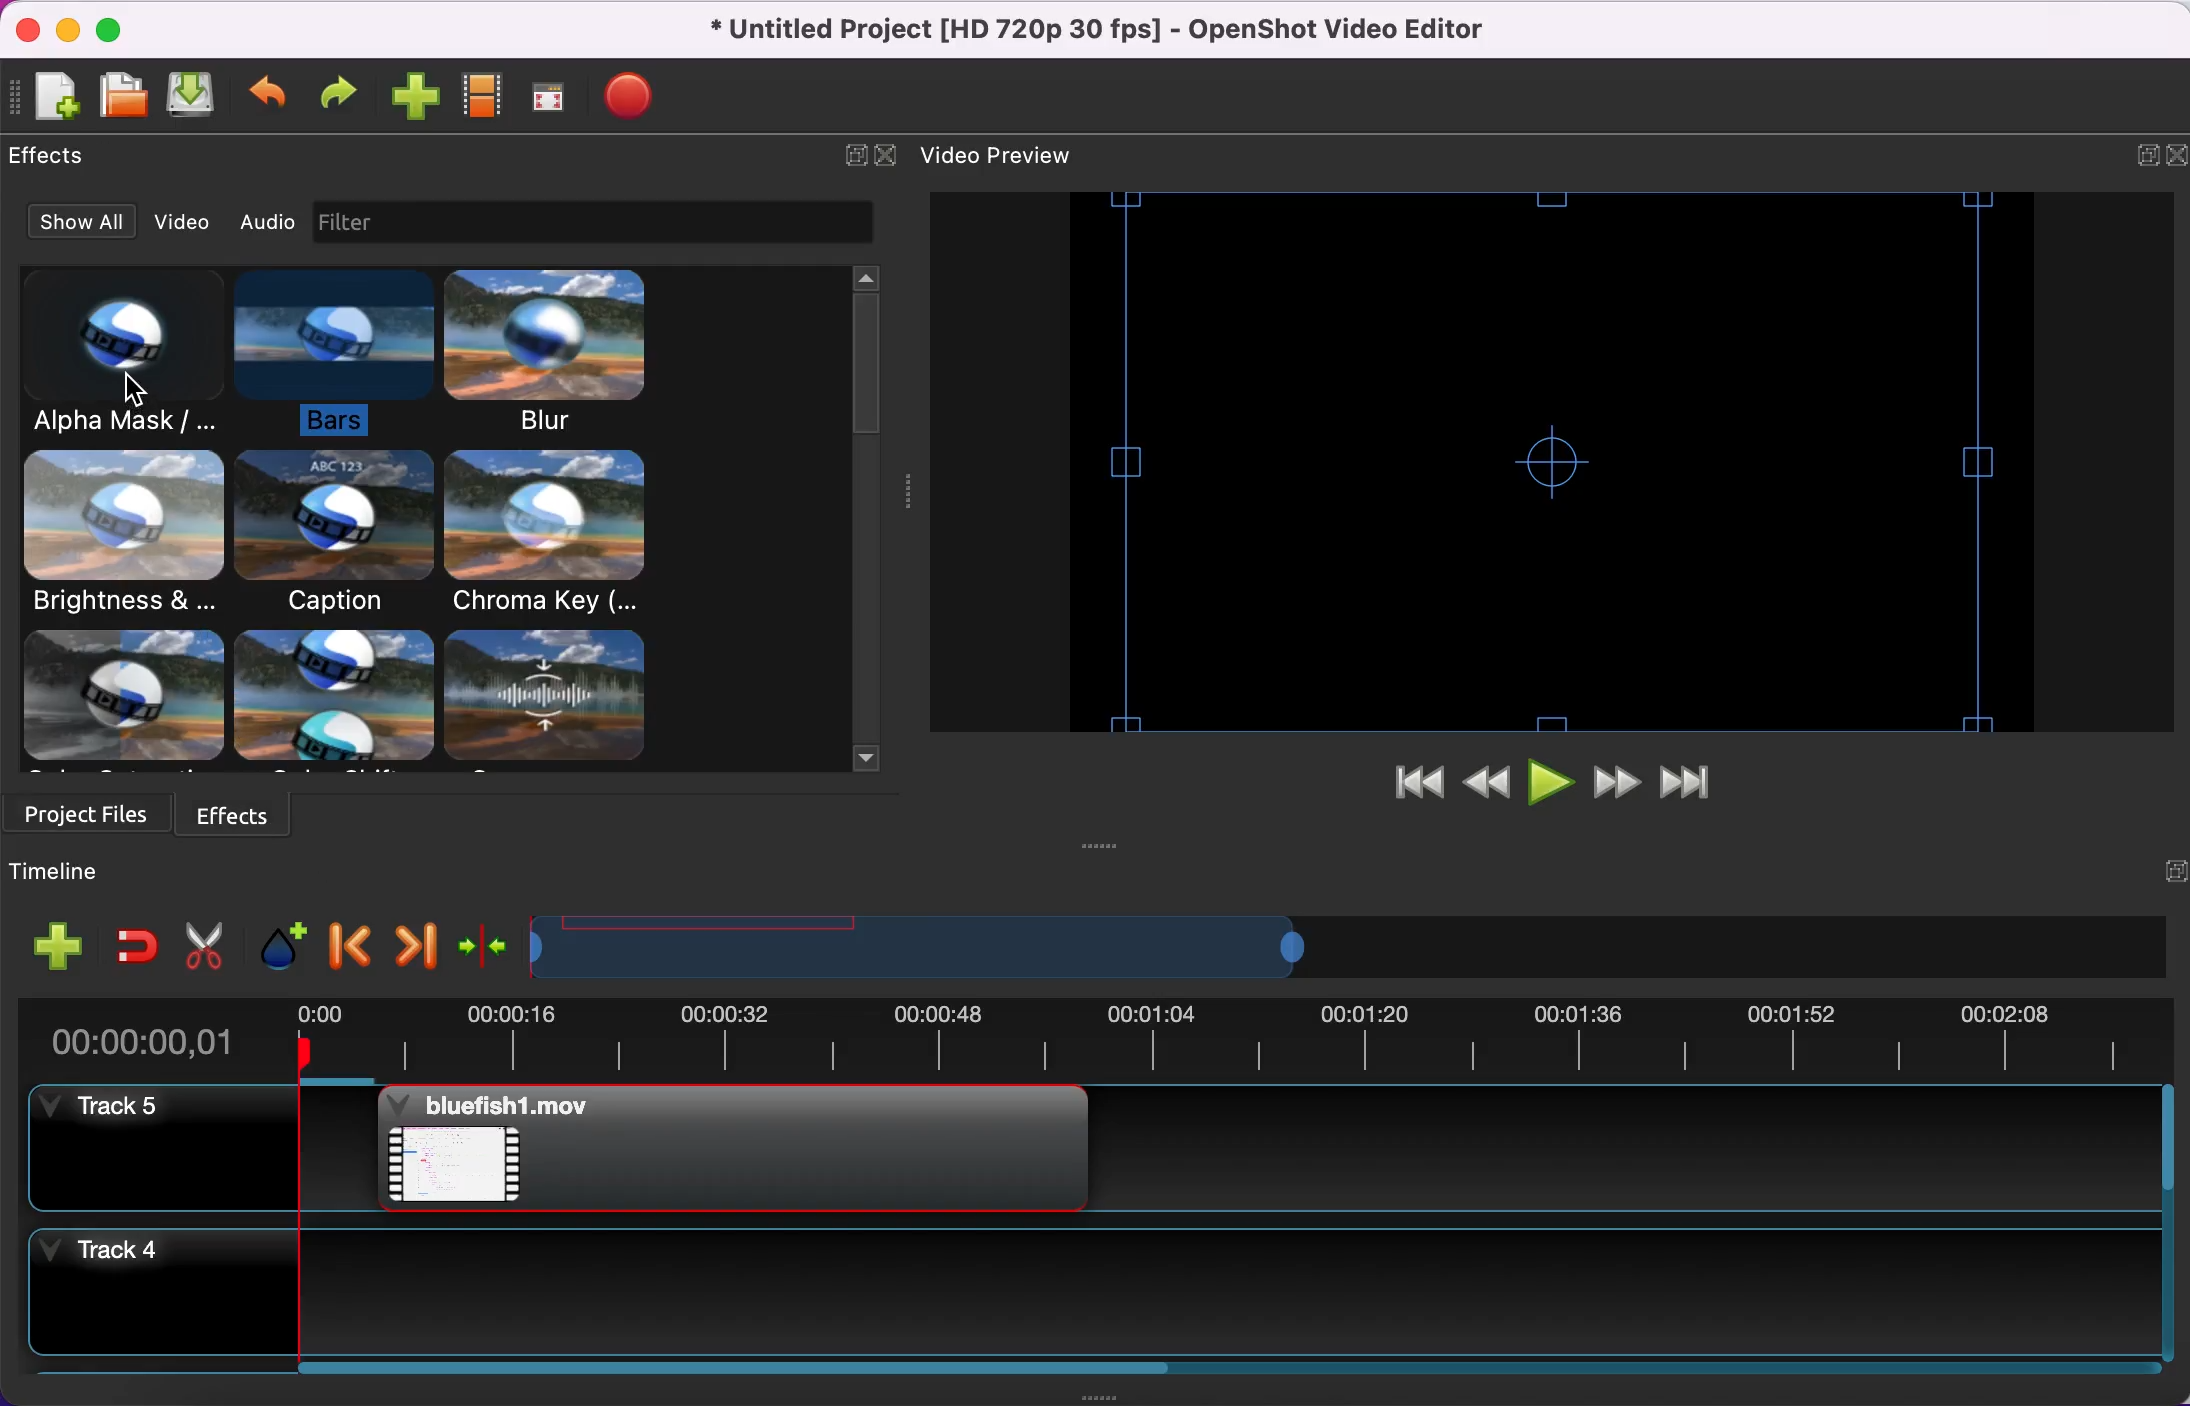  Describe the element at coordinates (337, 101) in the screenshot. I see `redo` at that location.